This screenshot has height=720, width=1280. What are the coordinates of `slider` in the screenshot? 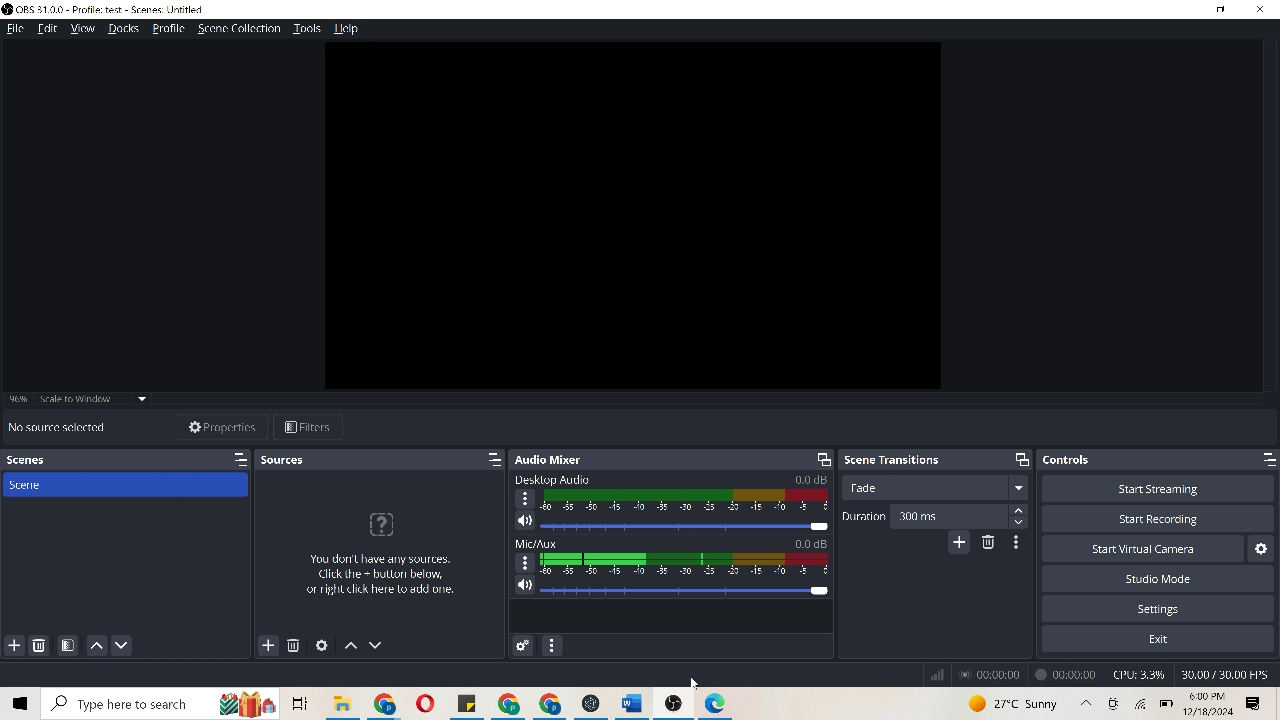 It's located at (683, 526).